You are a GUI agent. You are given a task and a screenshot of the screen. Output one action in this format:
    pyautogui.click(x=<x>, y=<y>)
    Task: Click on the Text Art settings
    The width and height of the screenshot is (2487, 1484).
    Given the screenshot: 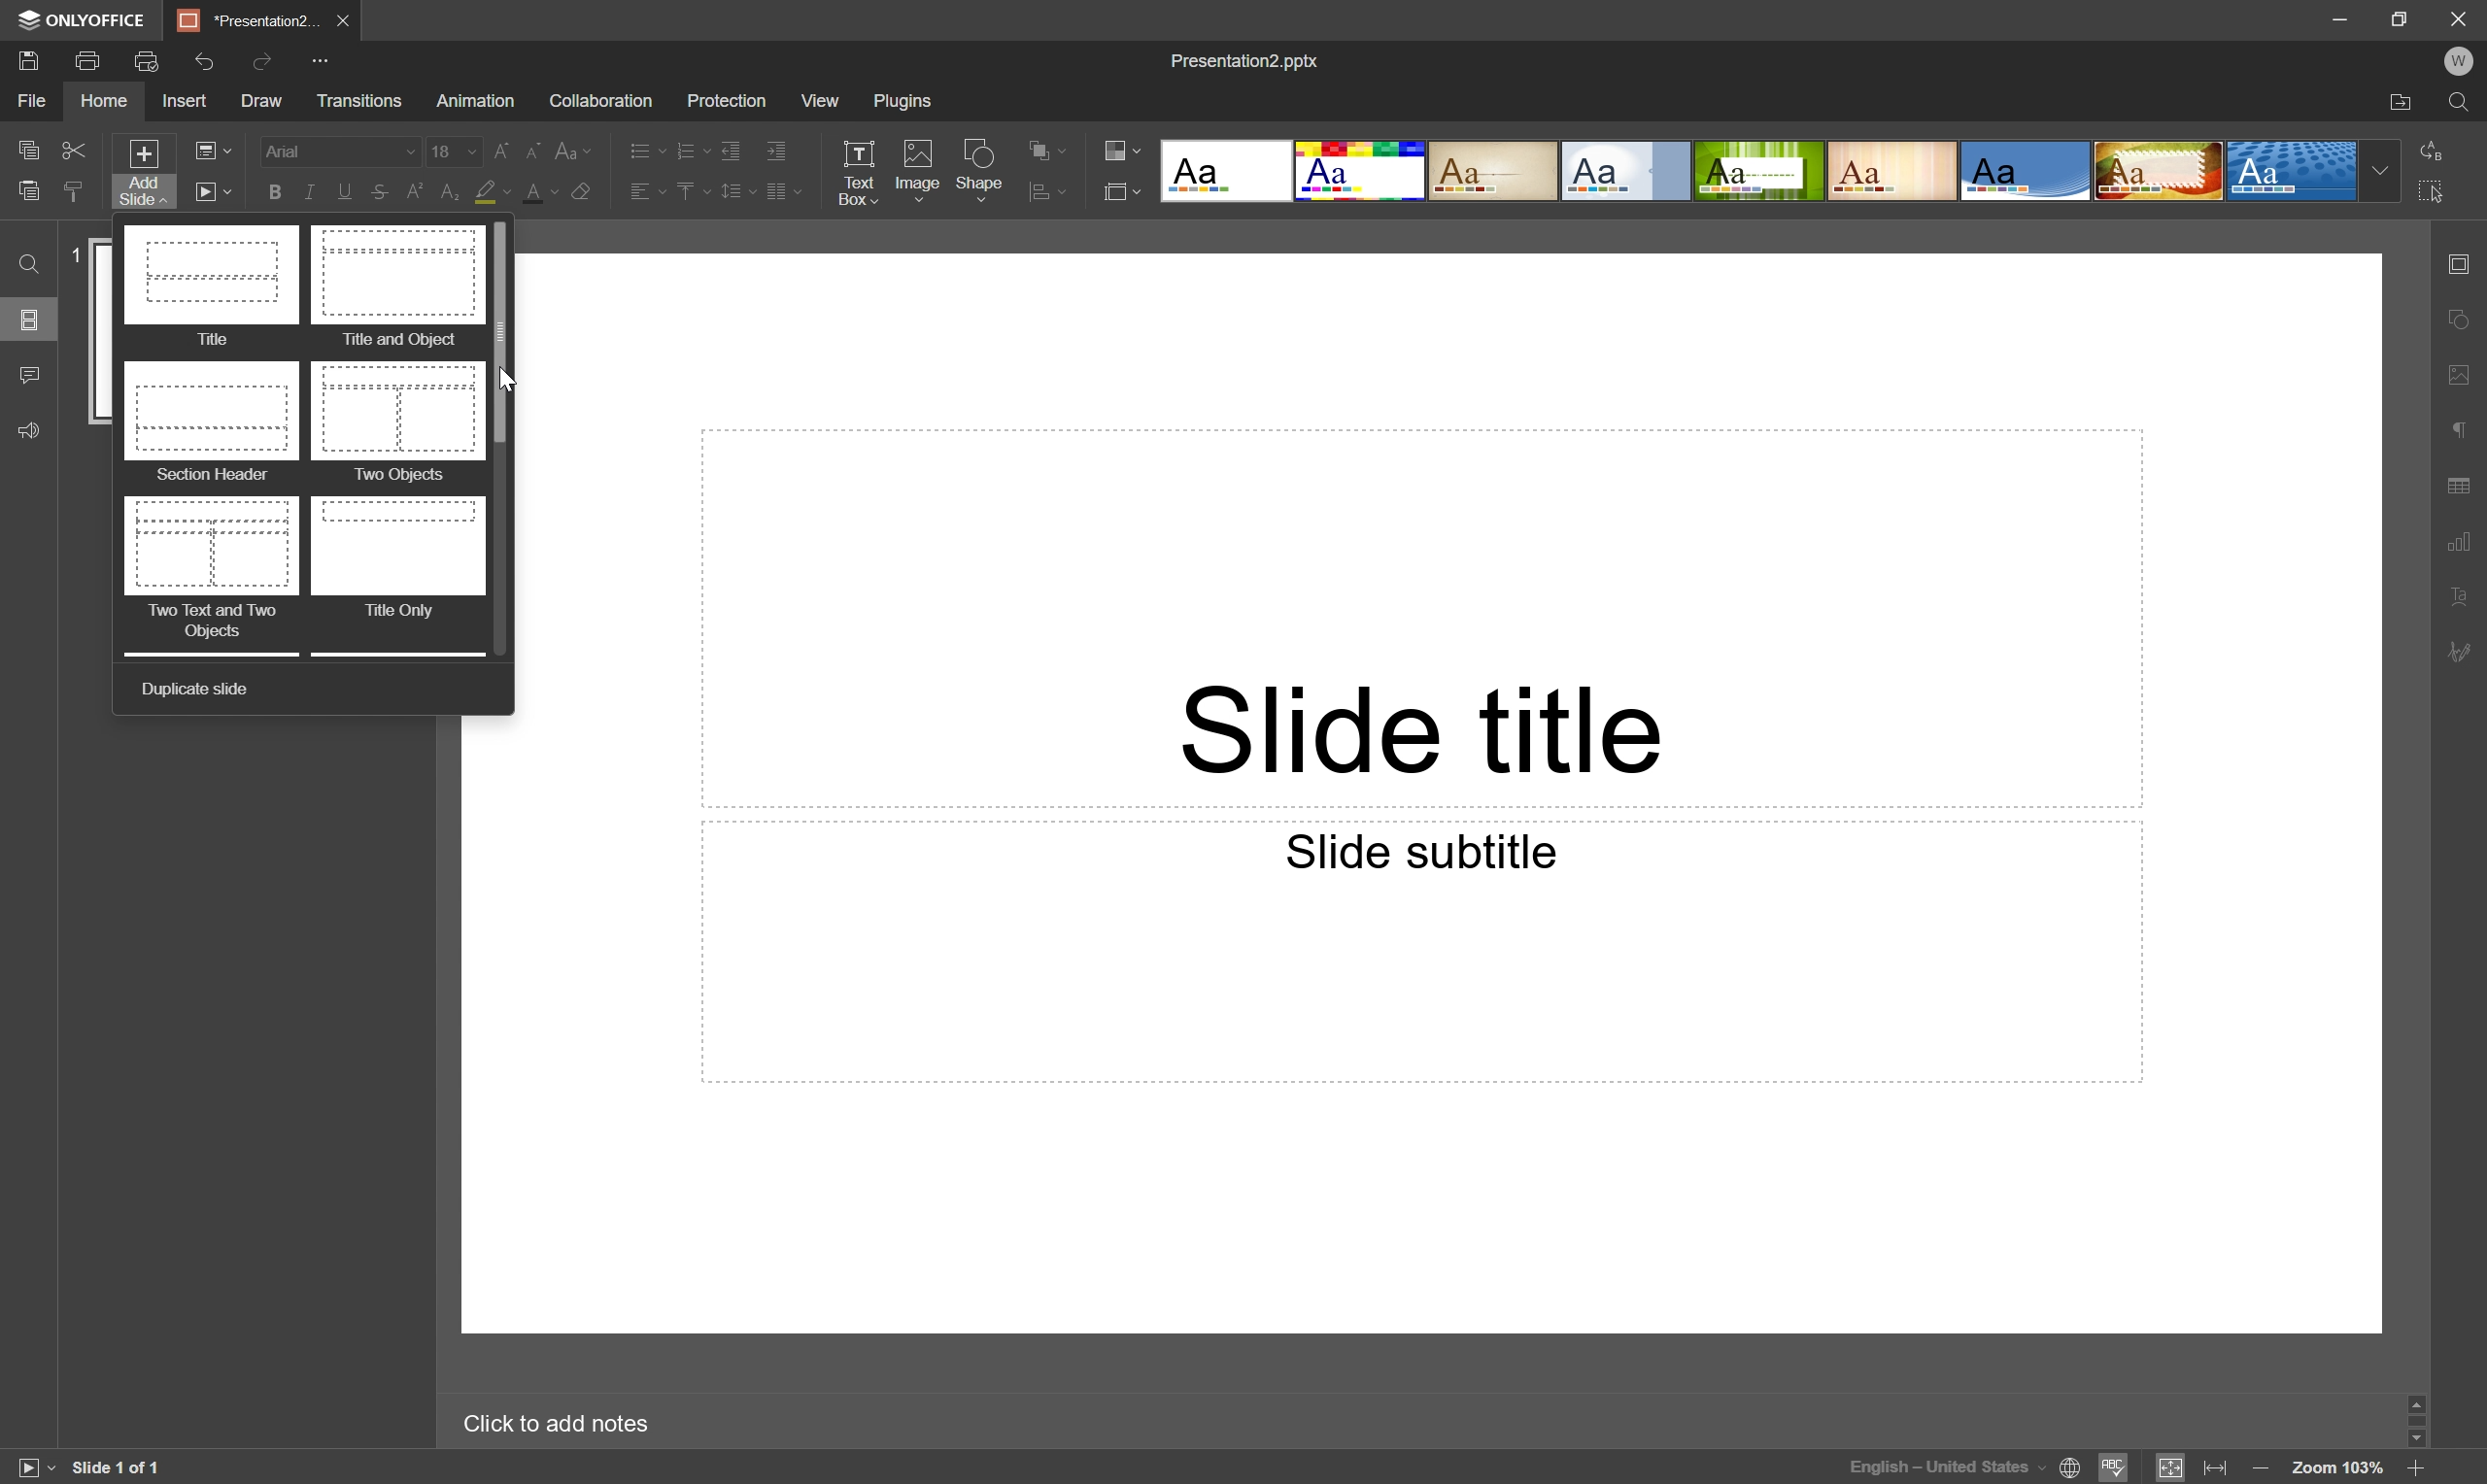 What is the action you would take?
    pyautogui.click(x=2464, y=593)
    